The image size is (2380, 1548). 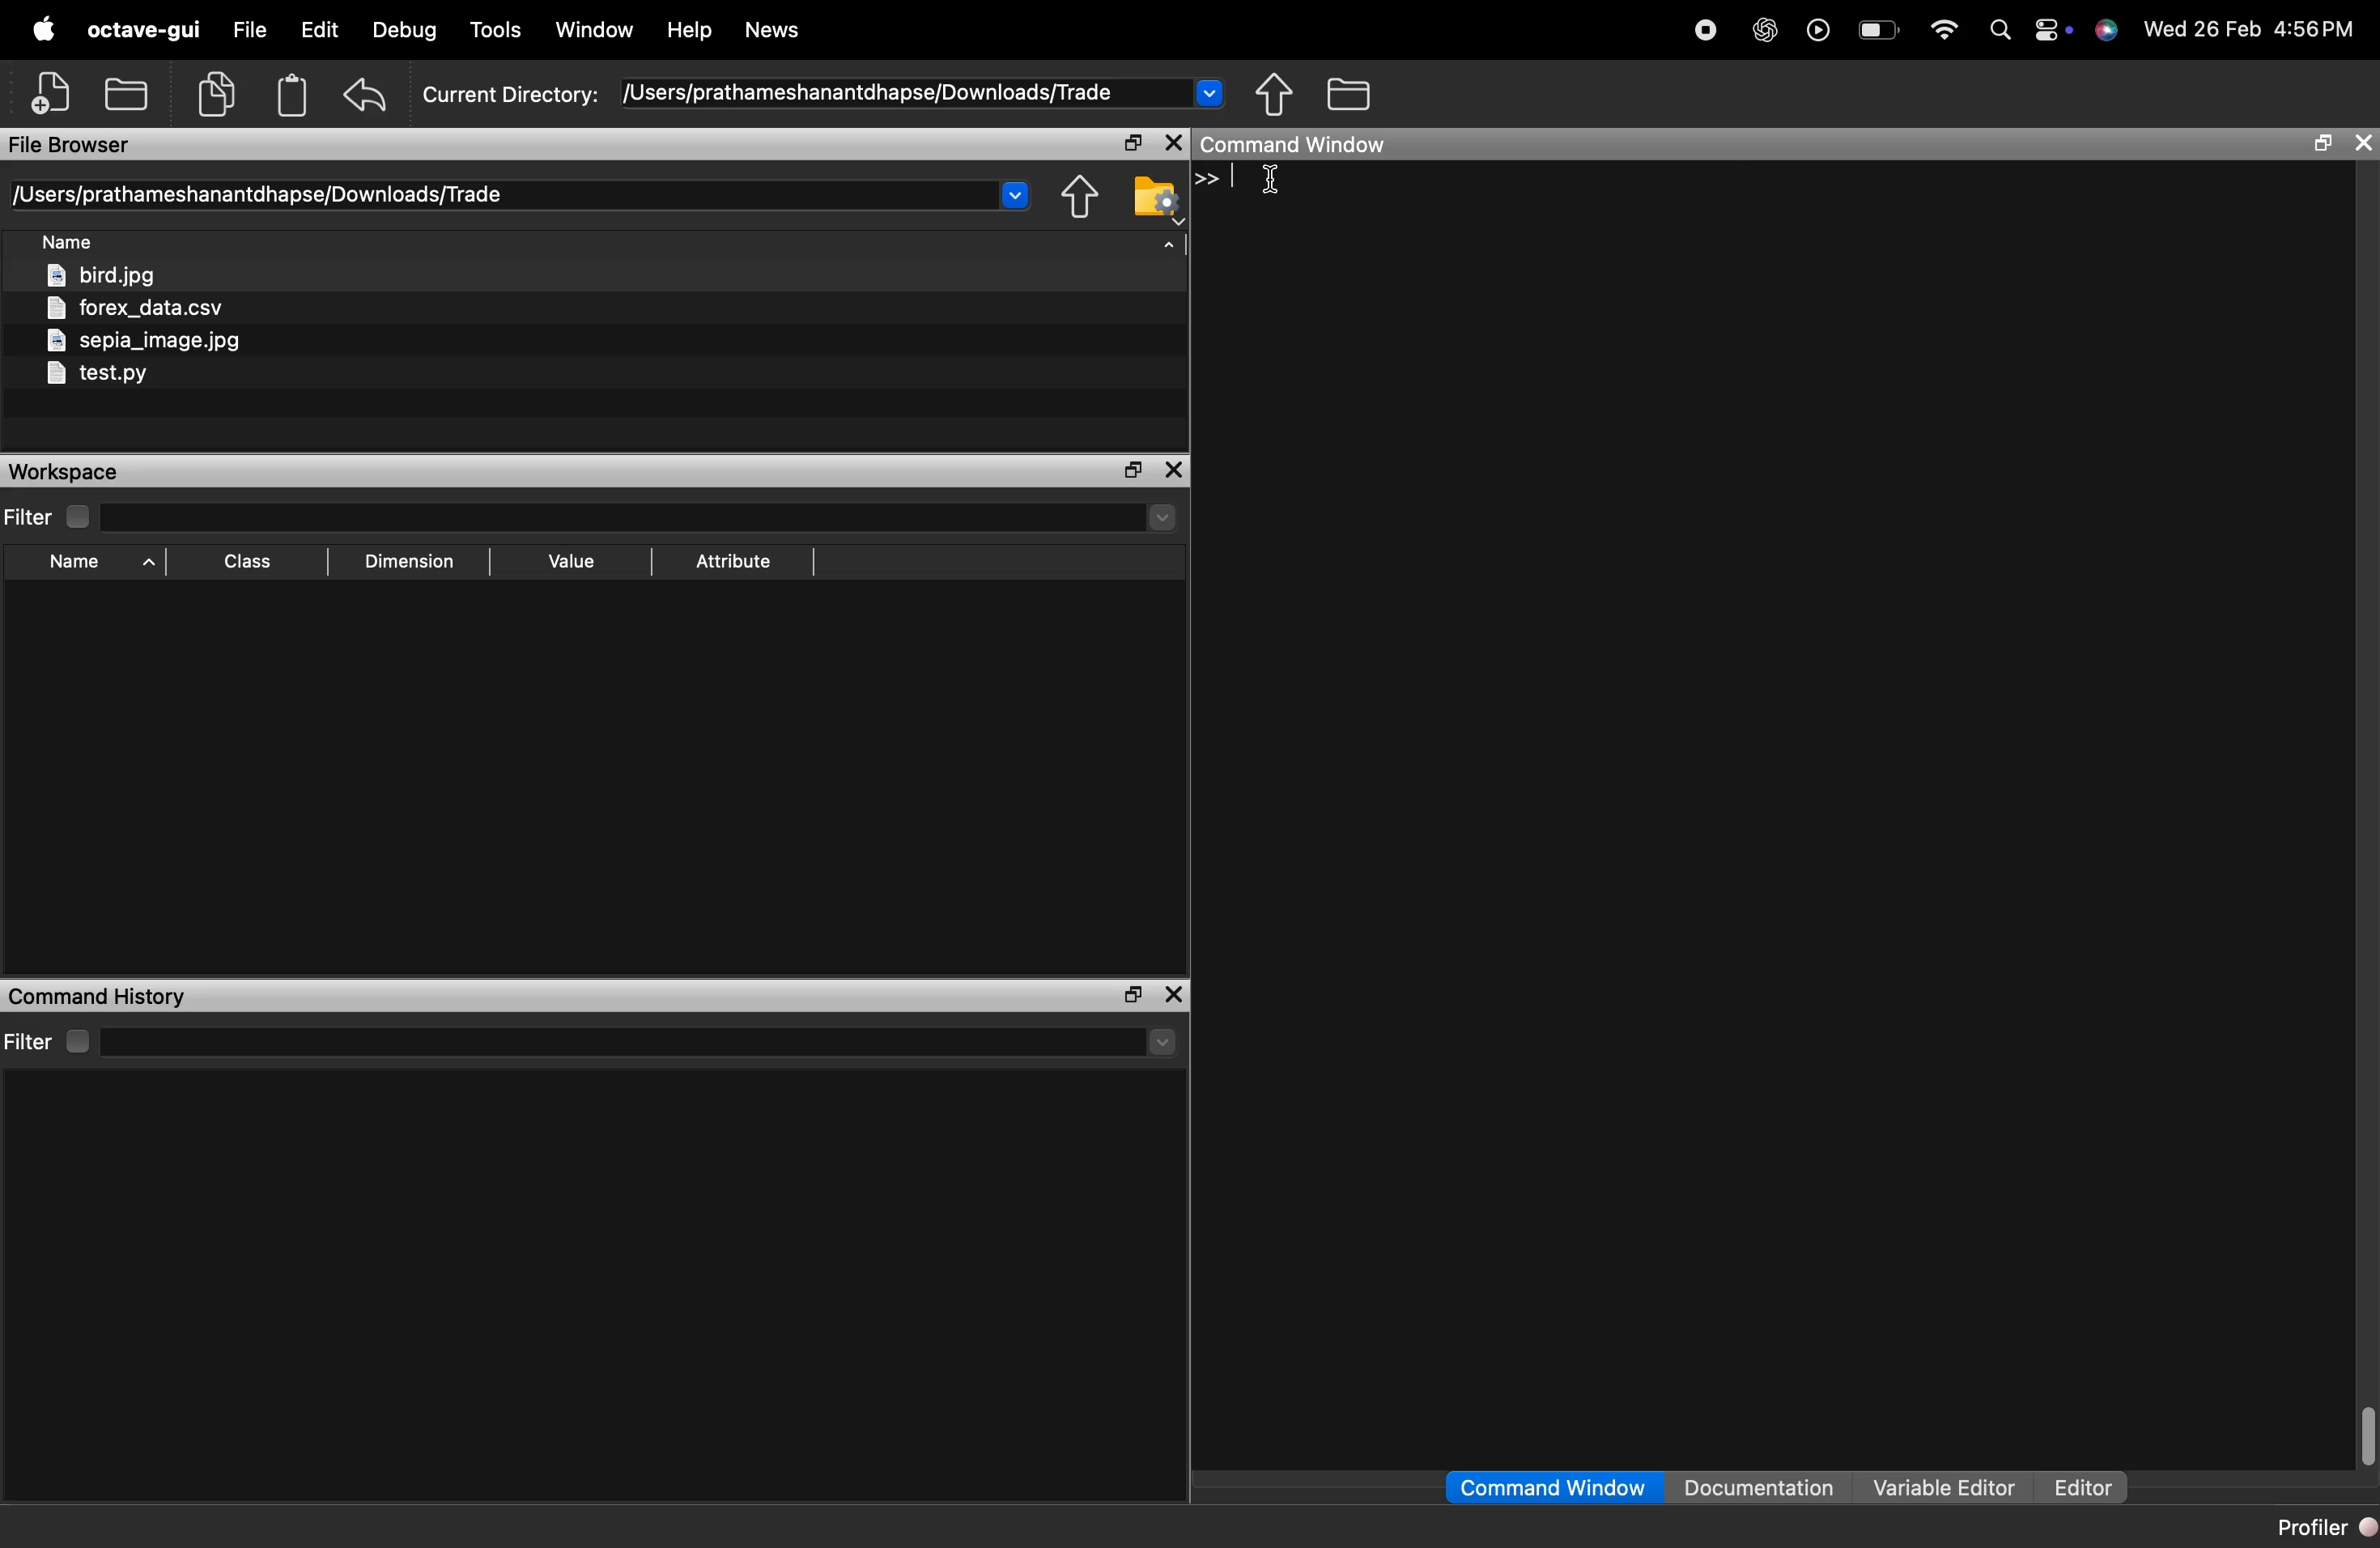 I want to click on separate the window, so click(x=1131, y=143).